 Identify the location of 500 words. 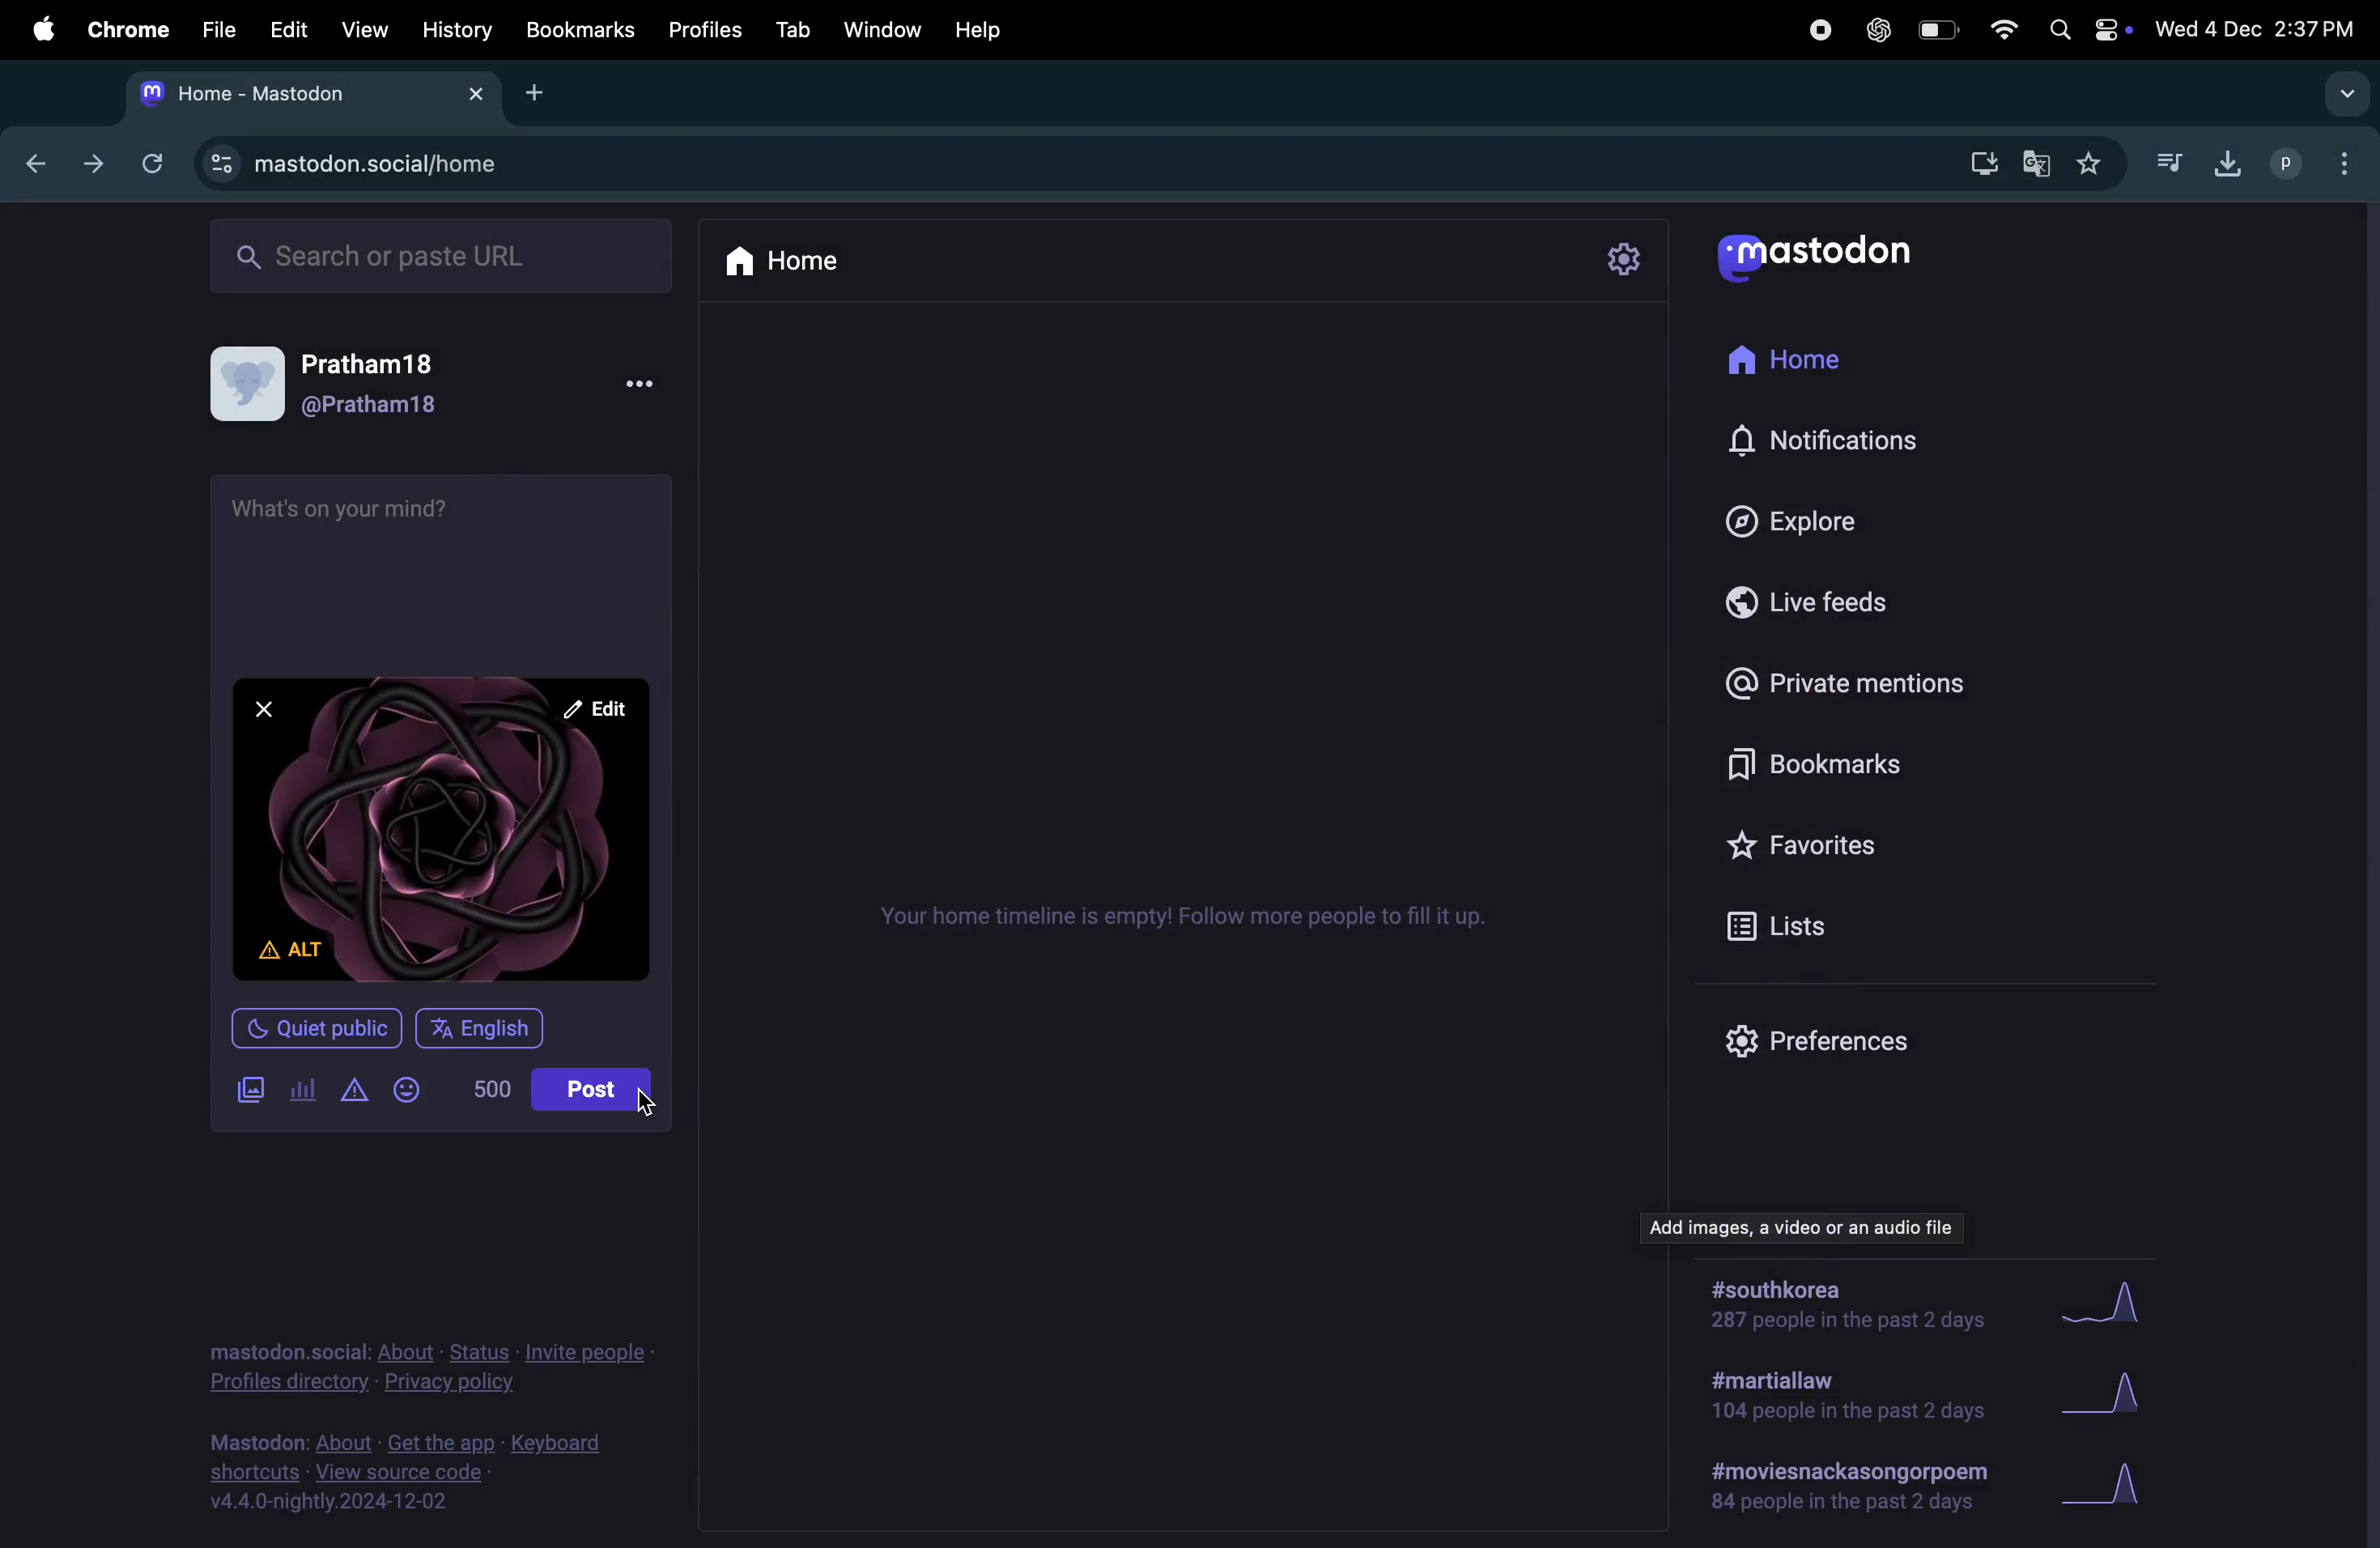
(484, 1094).